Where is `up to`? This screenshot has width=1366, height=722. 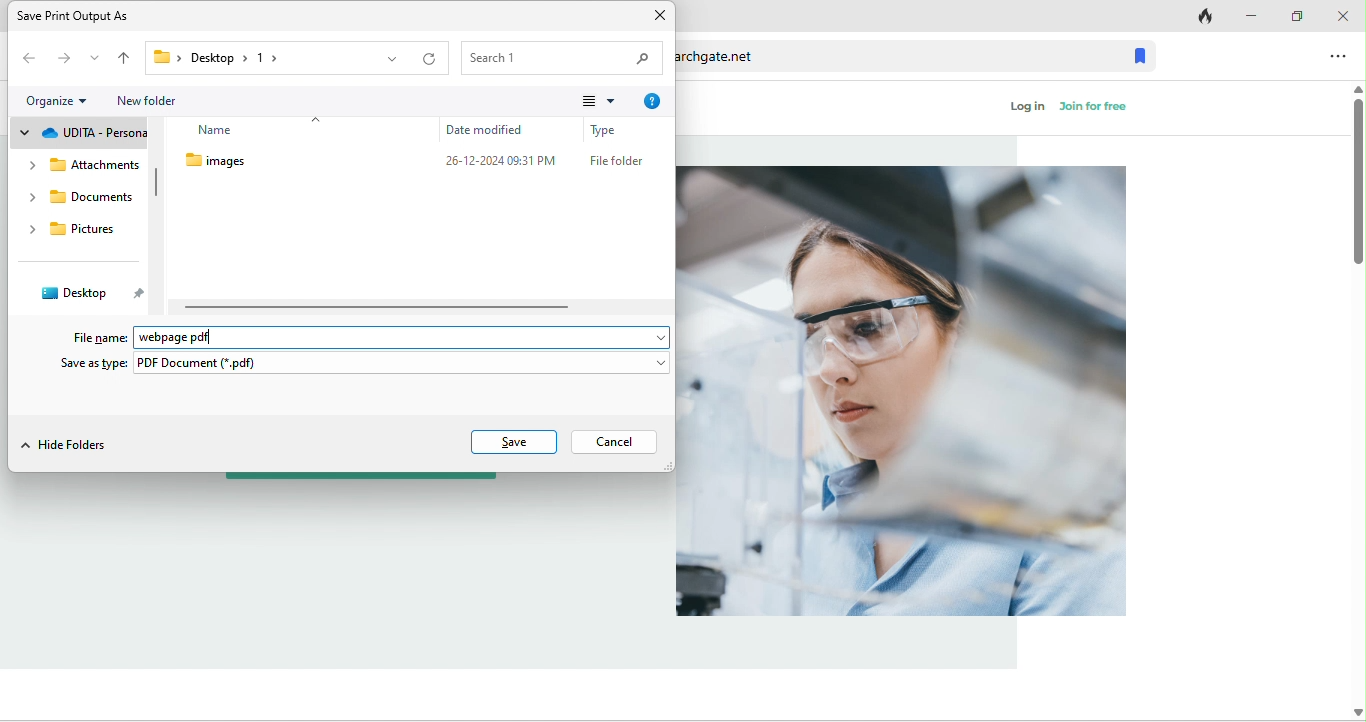
up to is located at coordinates (125, 59).